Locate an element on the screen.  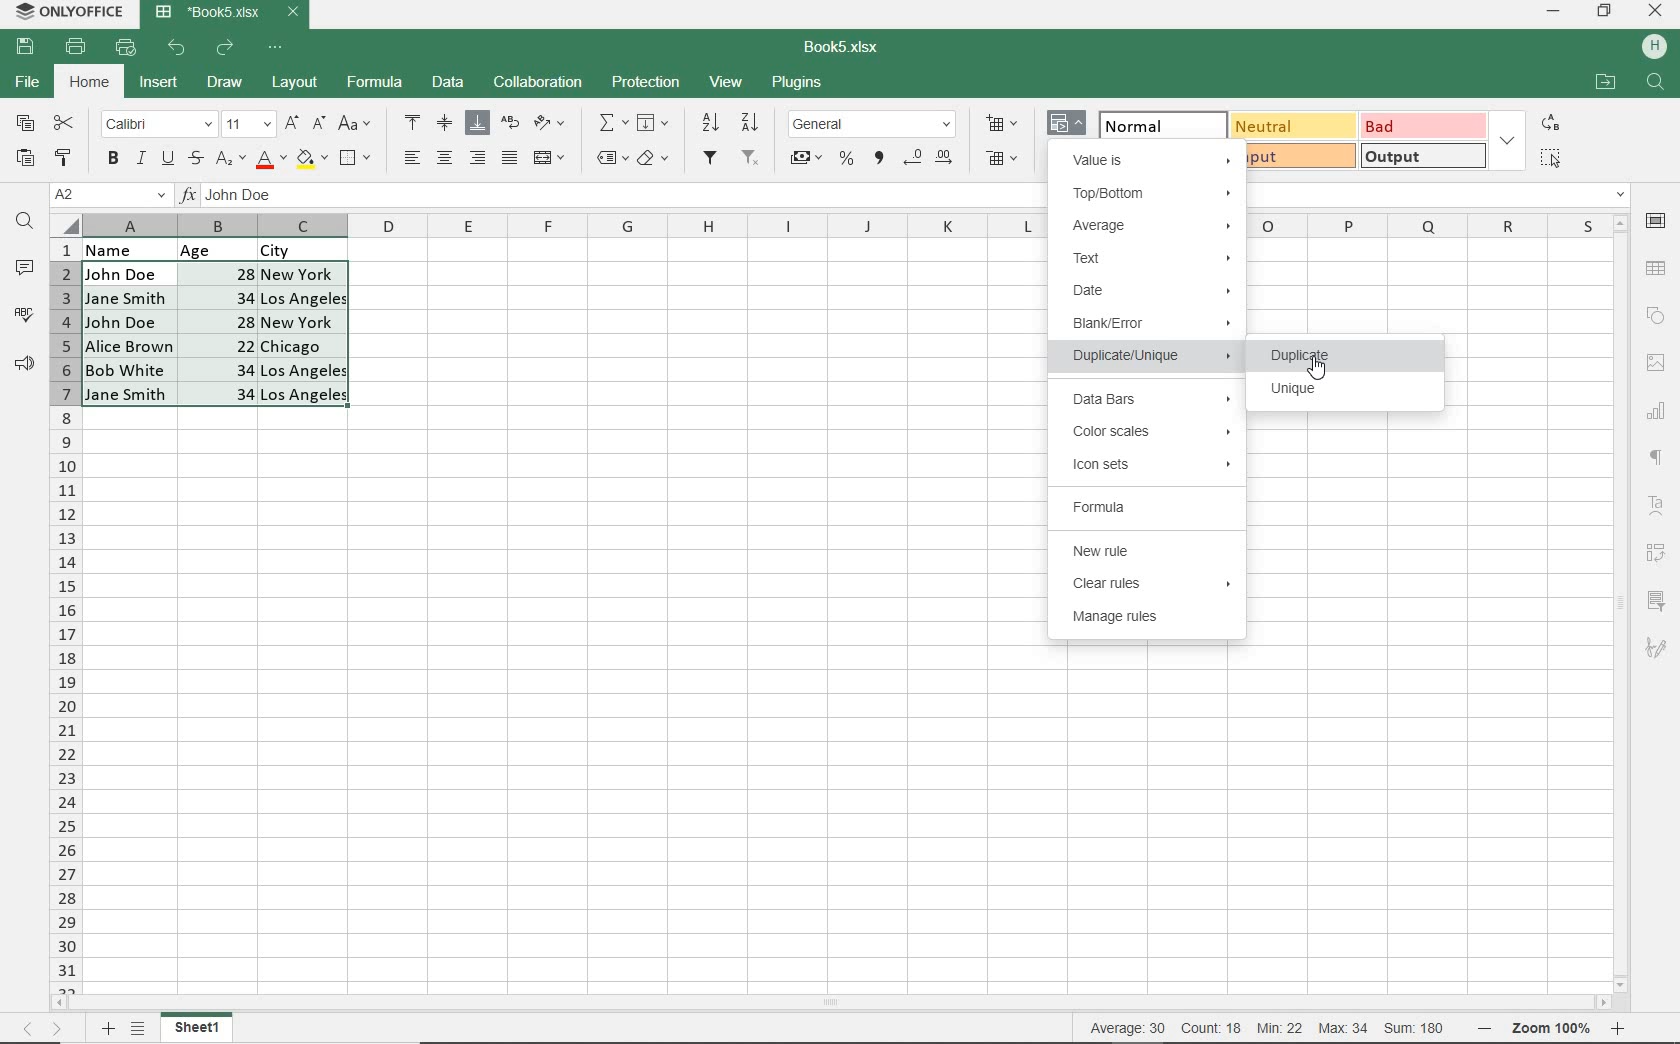
PLUGINS is located at coordinates (798, 84).